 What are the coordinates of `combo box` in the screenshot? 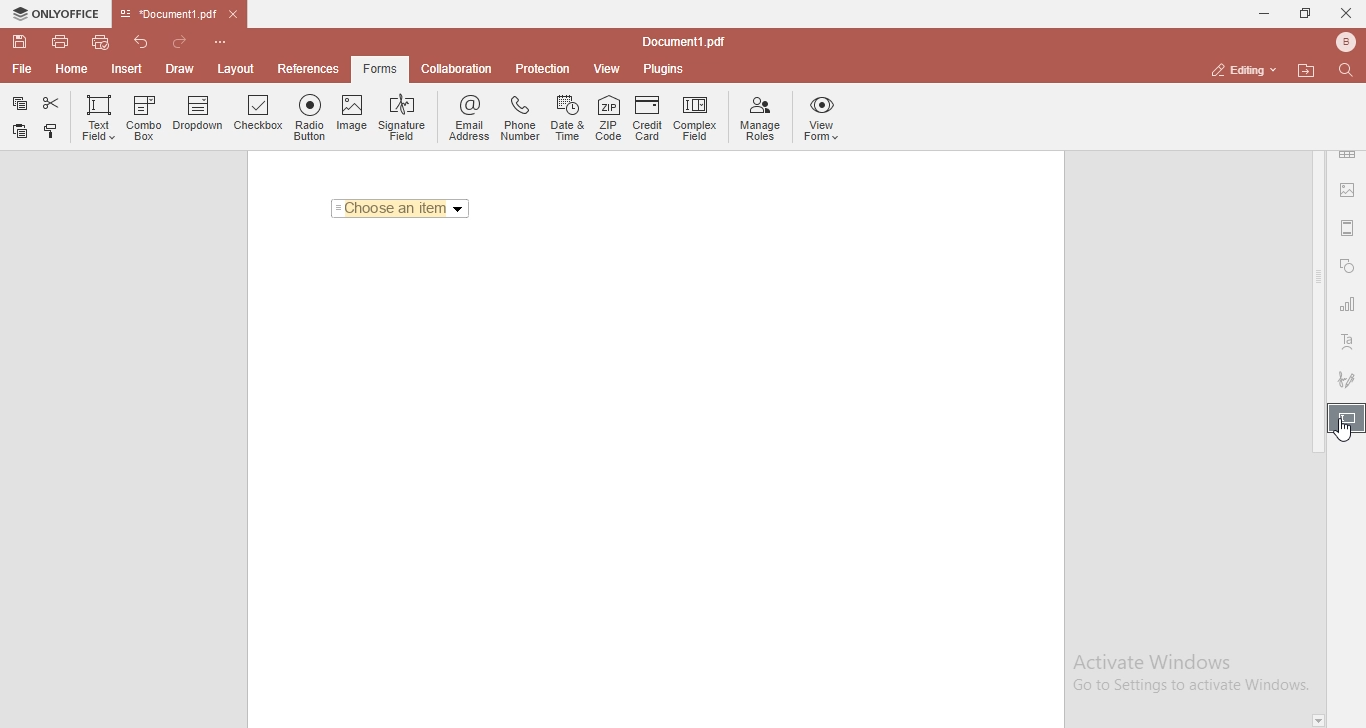 It's located at (144, 118).